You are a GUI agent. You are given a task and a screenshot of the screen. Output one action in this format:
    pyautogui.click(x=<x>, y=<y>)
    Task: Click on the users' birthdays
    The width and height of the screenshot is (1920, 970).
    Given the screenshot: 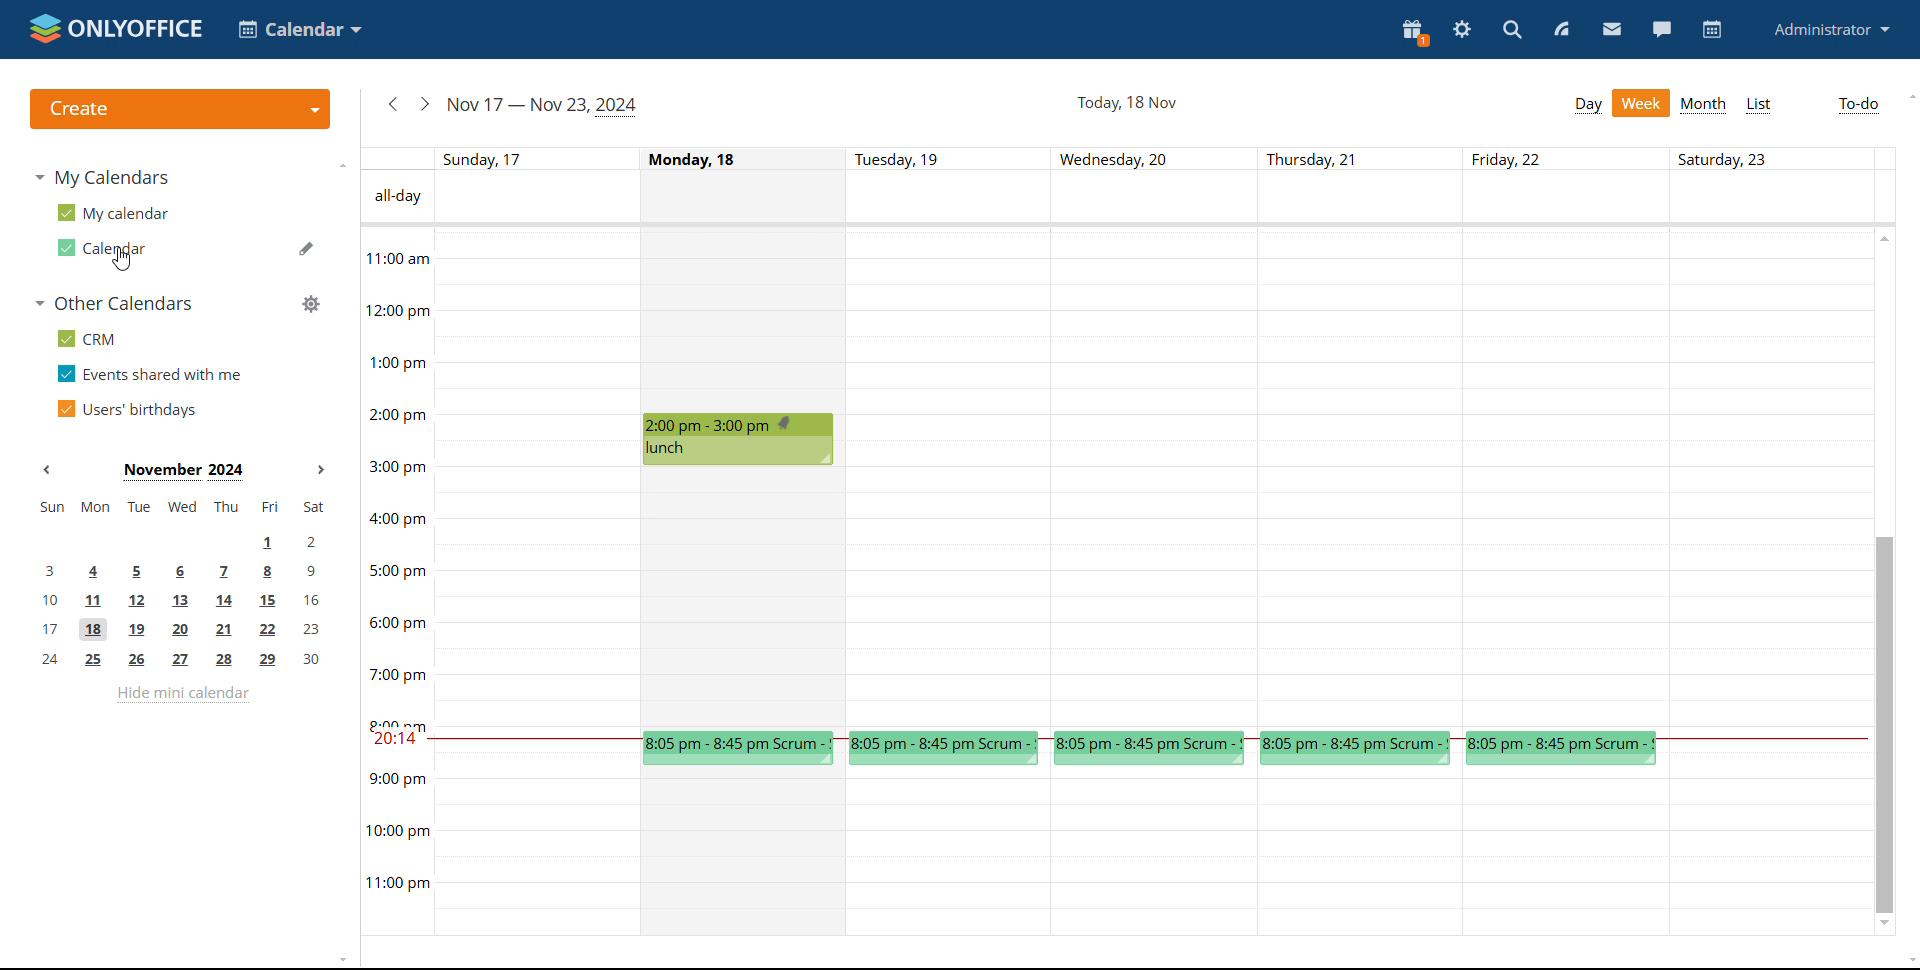 What is the action you would take?
    pyautogui.click(x=128, y=409)
    